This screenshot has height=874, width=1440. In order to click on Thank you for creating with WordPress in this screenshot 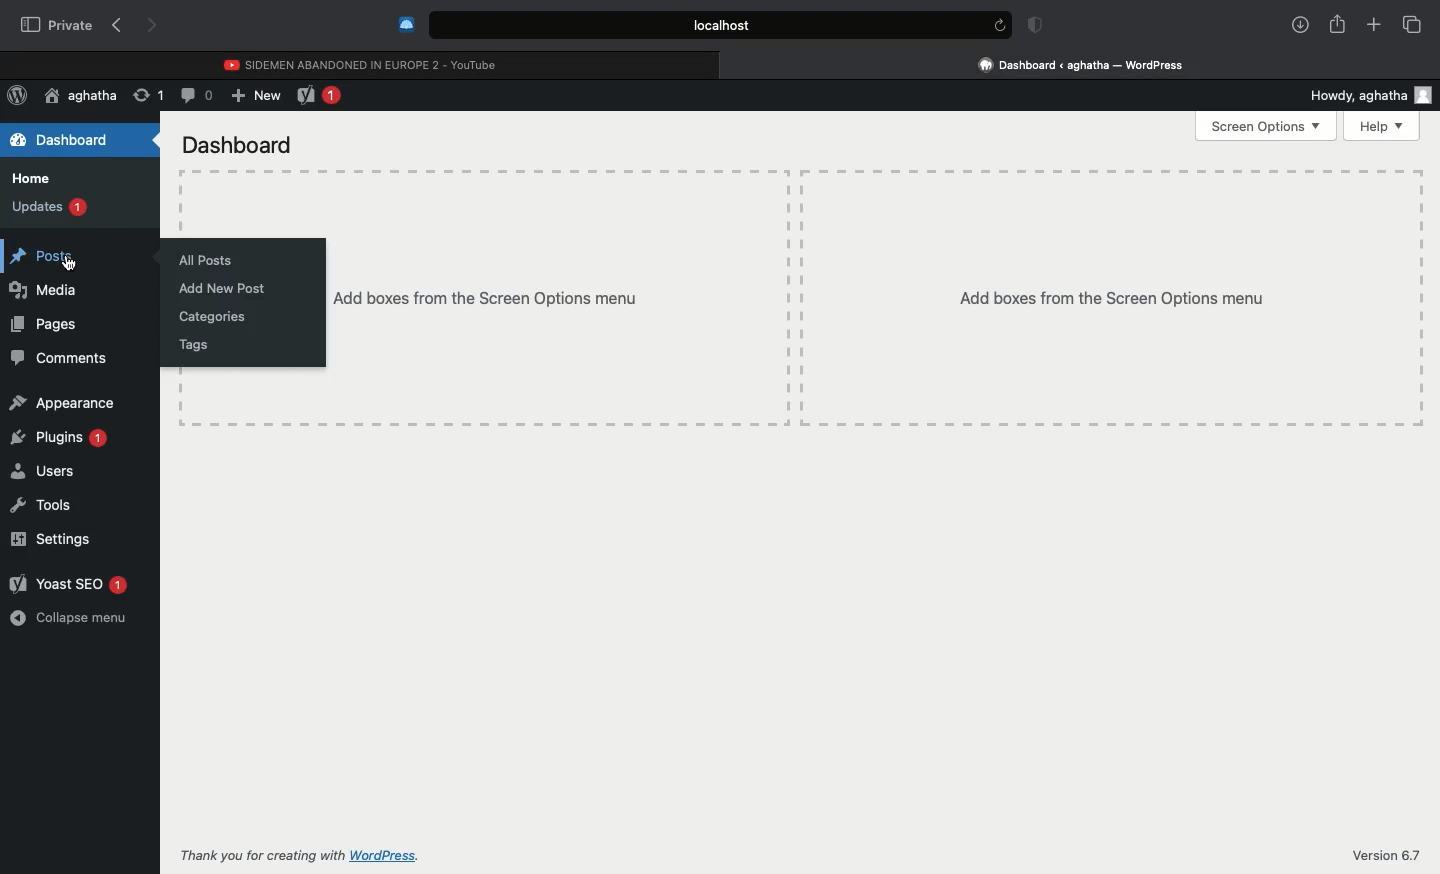, I will do `click(299, 855)`.